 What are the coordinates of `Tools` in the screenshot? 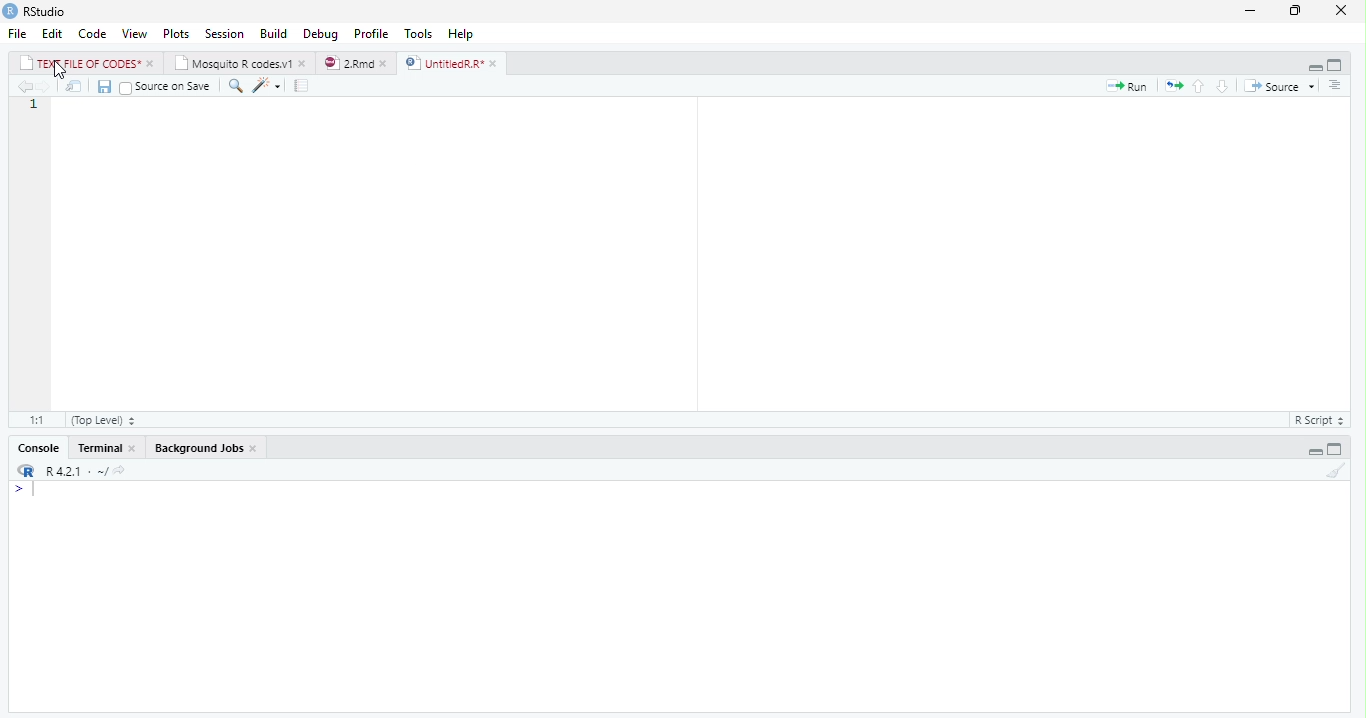 It's located at (421, 33).